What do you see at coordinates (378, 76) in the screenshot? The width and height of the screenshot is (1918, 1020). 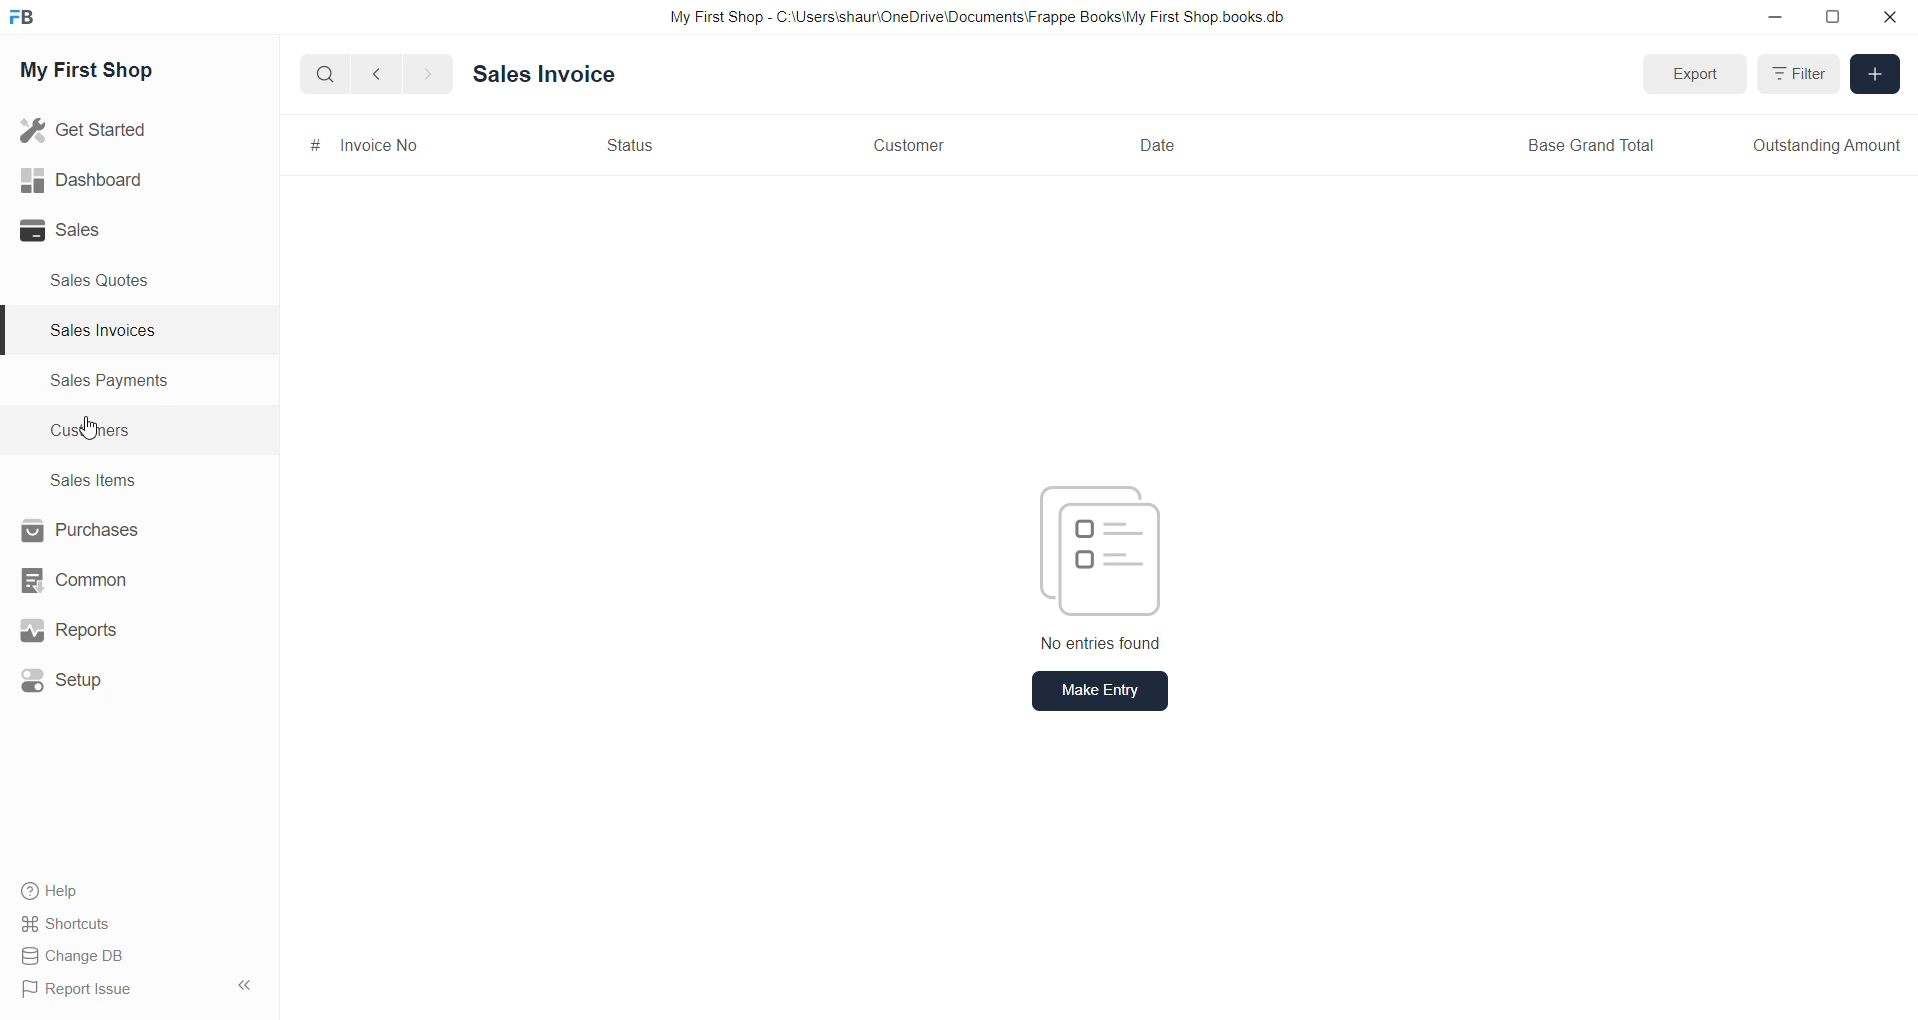 I see `go back` at bounding box center [378, 76].